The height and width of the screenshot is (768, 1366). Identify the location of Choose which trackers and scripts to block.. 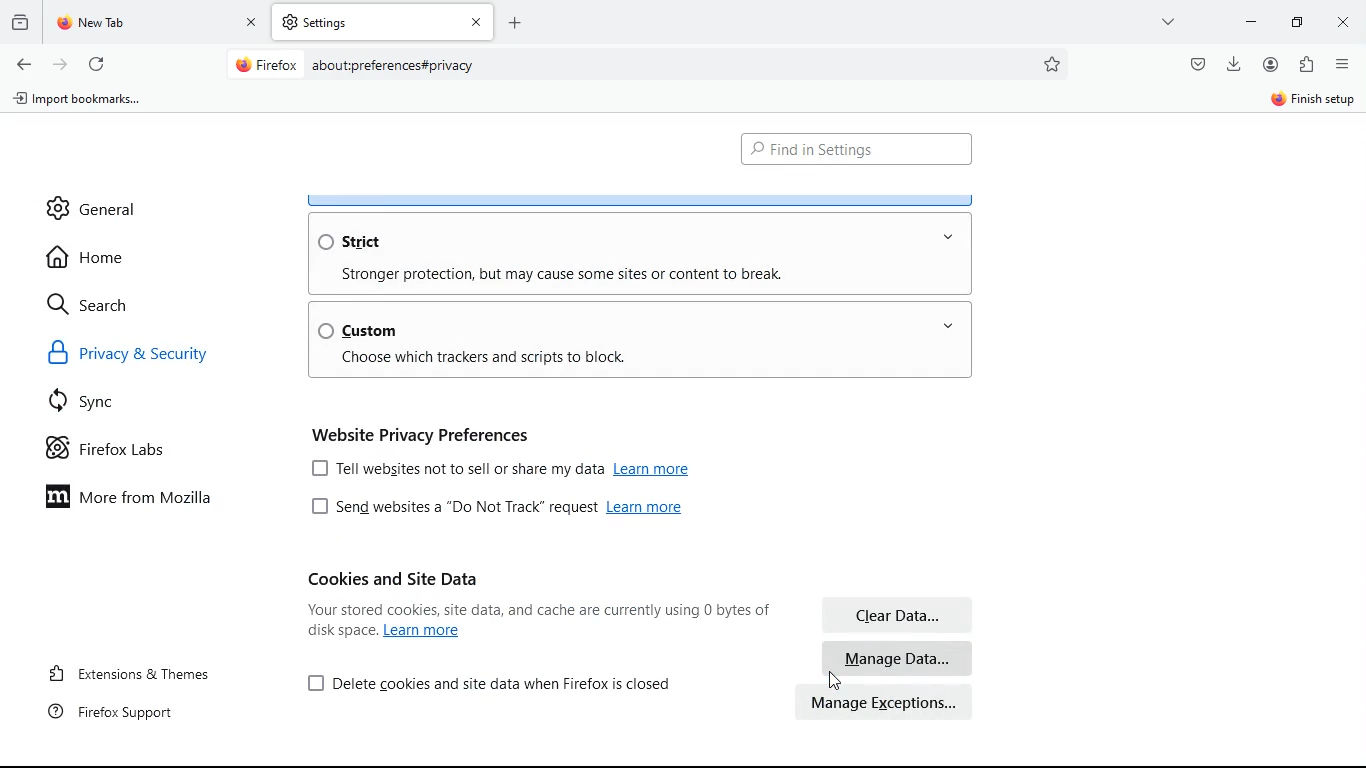
(485, 358).